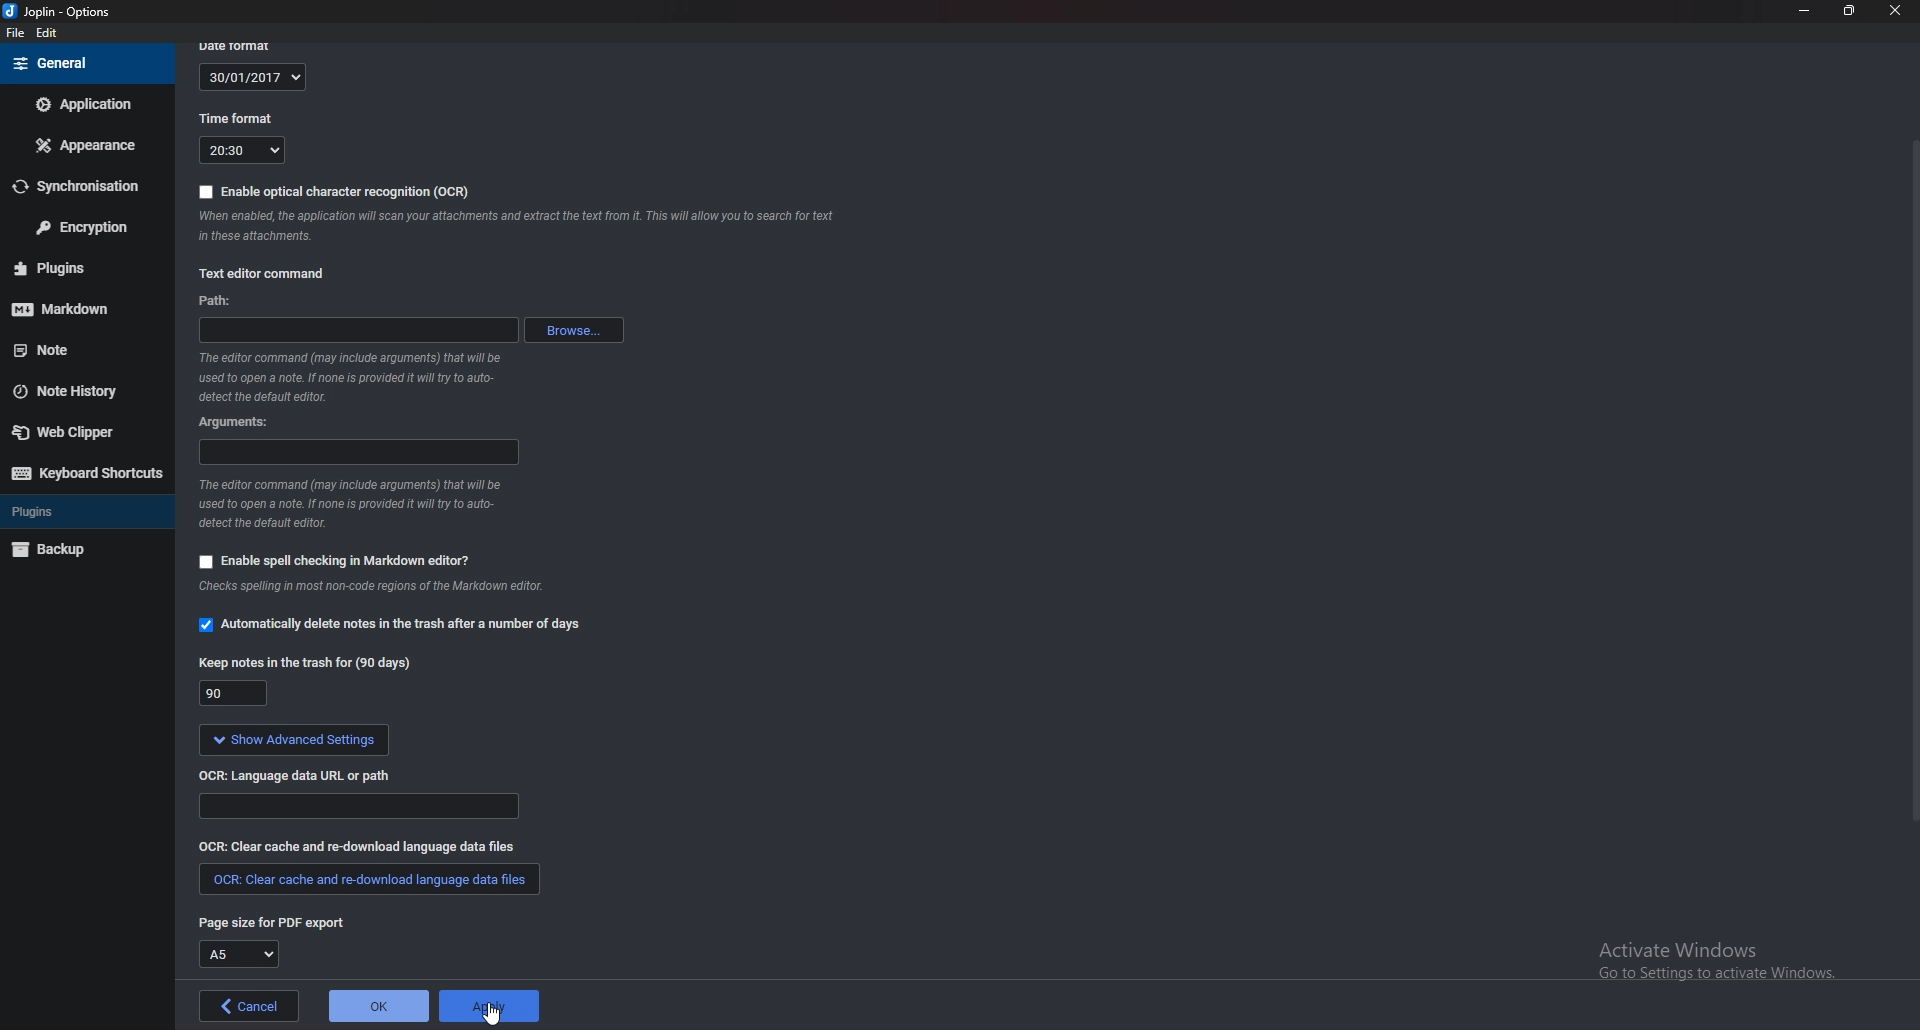 The image size is (1920, 1030). What do you see at coordinates (82, 146) in the screenshot?
I see `Appearance` at bounding box center [82, 146].